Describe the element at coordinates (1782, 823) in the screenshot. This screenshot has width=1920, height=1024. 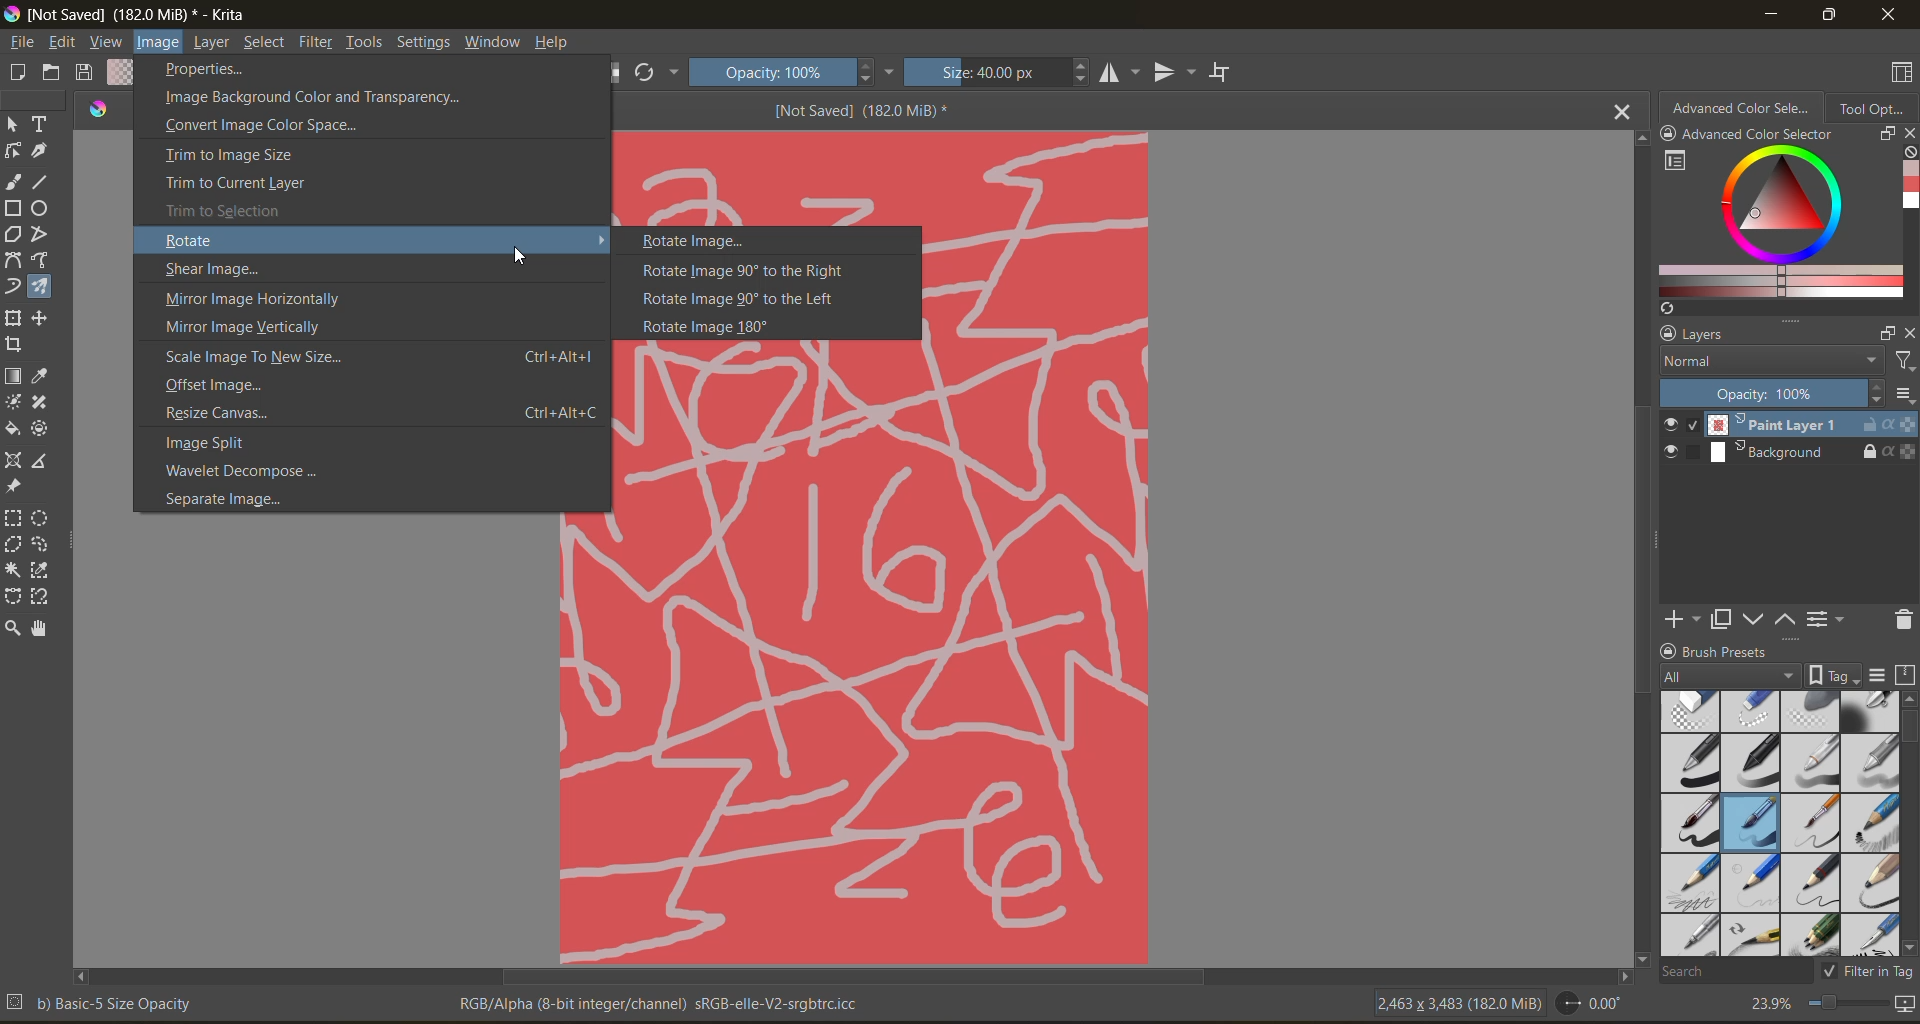
I see `brush presets` at that location.